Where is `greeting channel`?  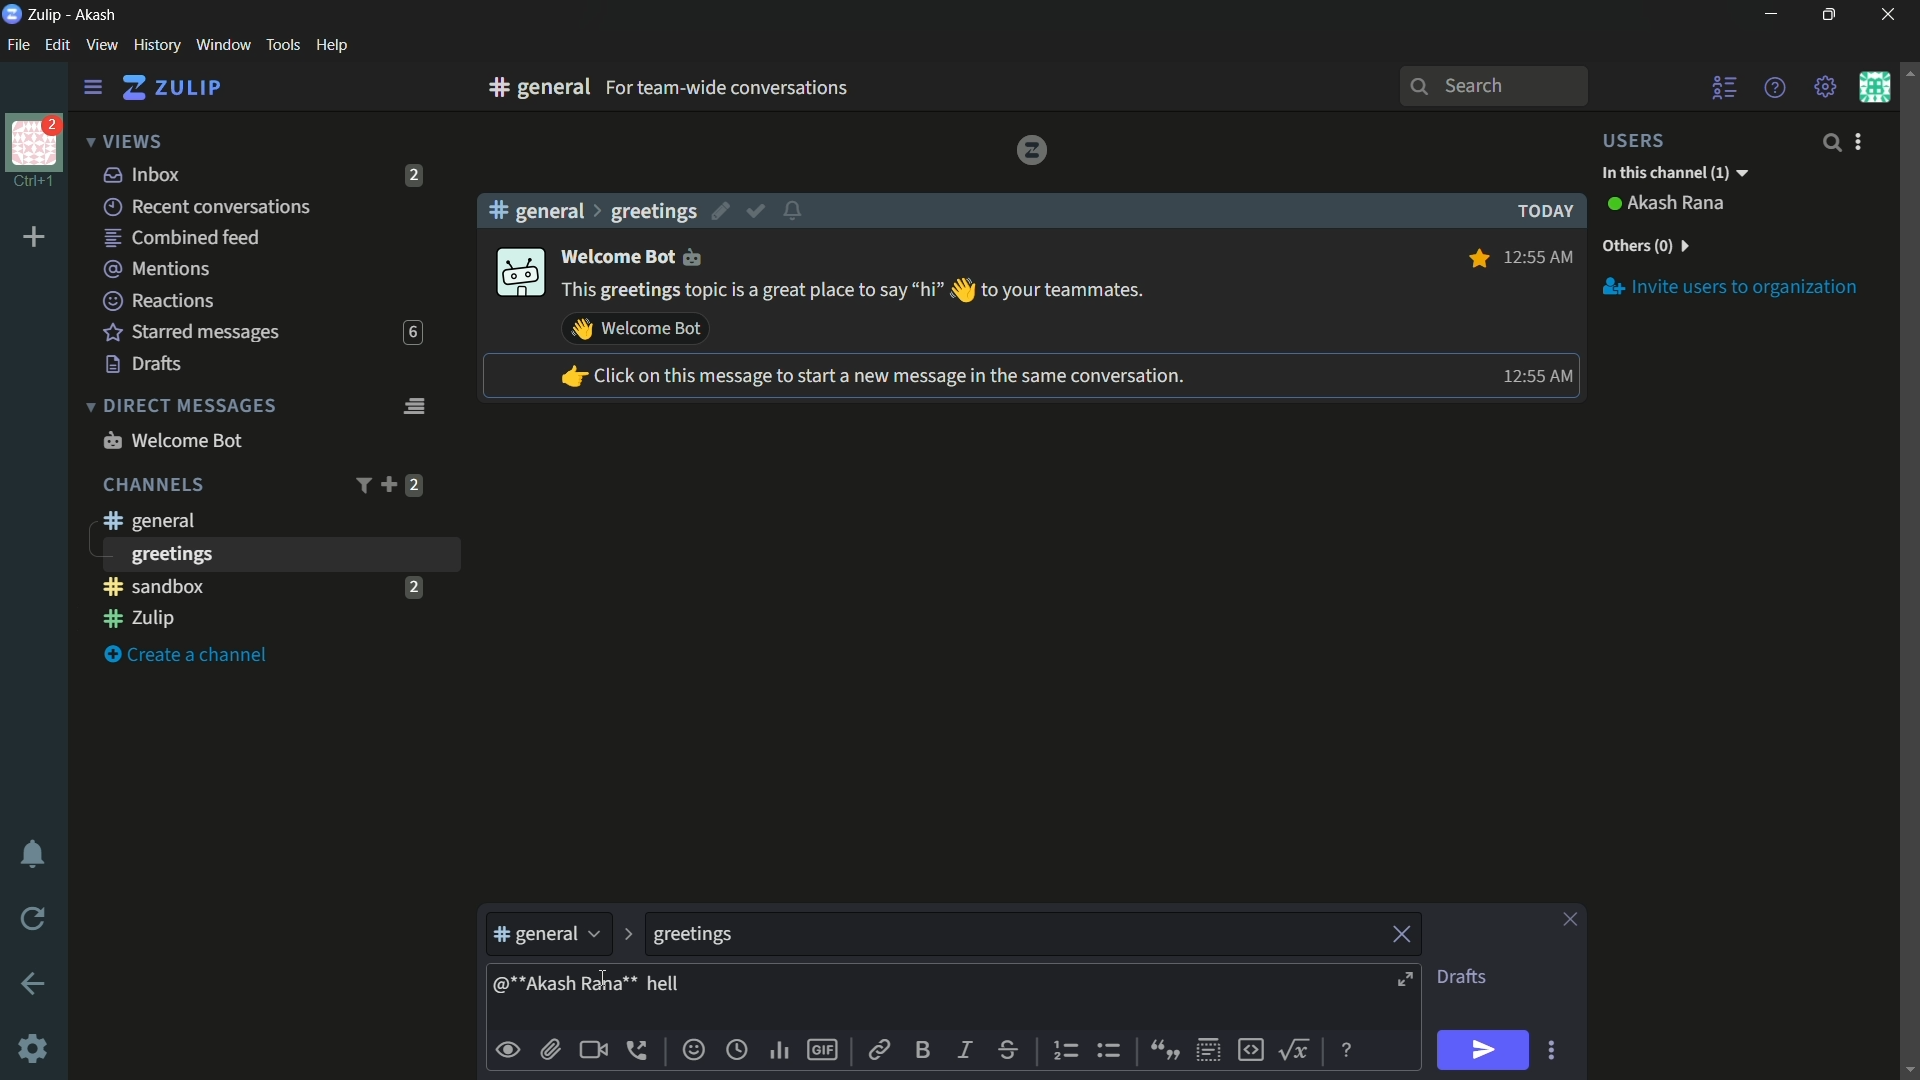
greeting channel is located at coordinates (279, 554).